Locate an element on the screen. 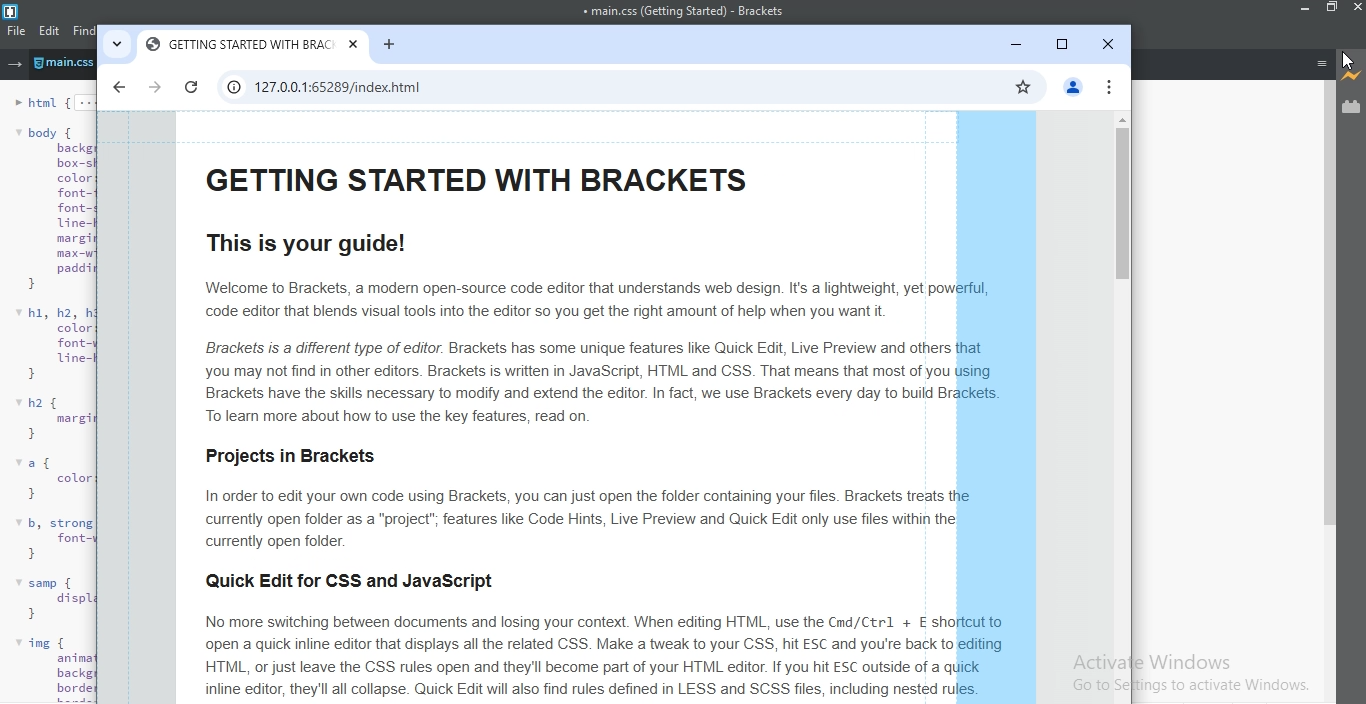 This screenshot has width=1366, height=704. main.css(Getting Started) - Brackets is located at coordinates (682, 12).